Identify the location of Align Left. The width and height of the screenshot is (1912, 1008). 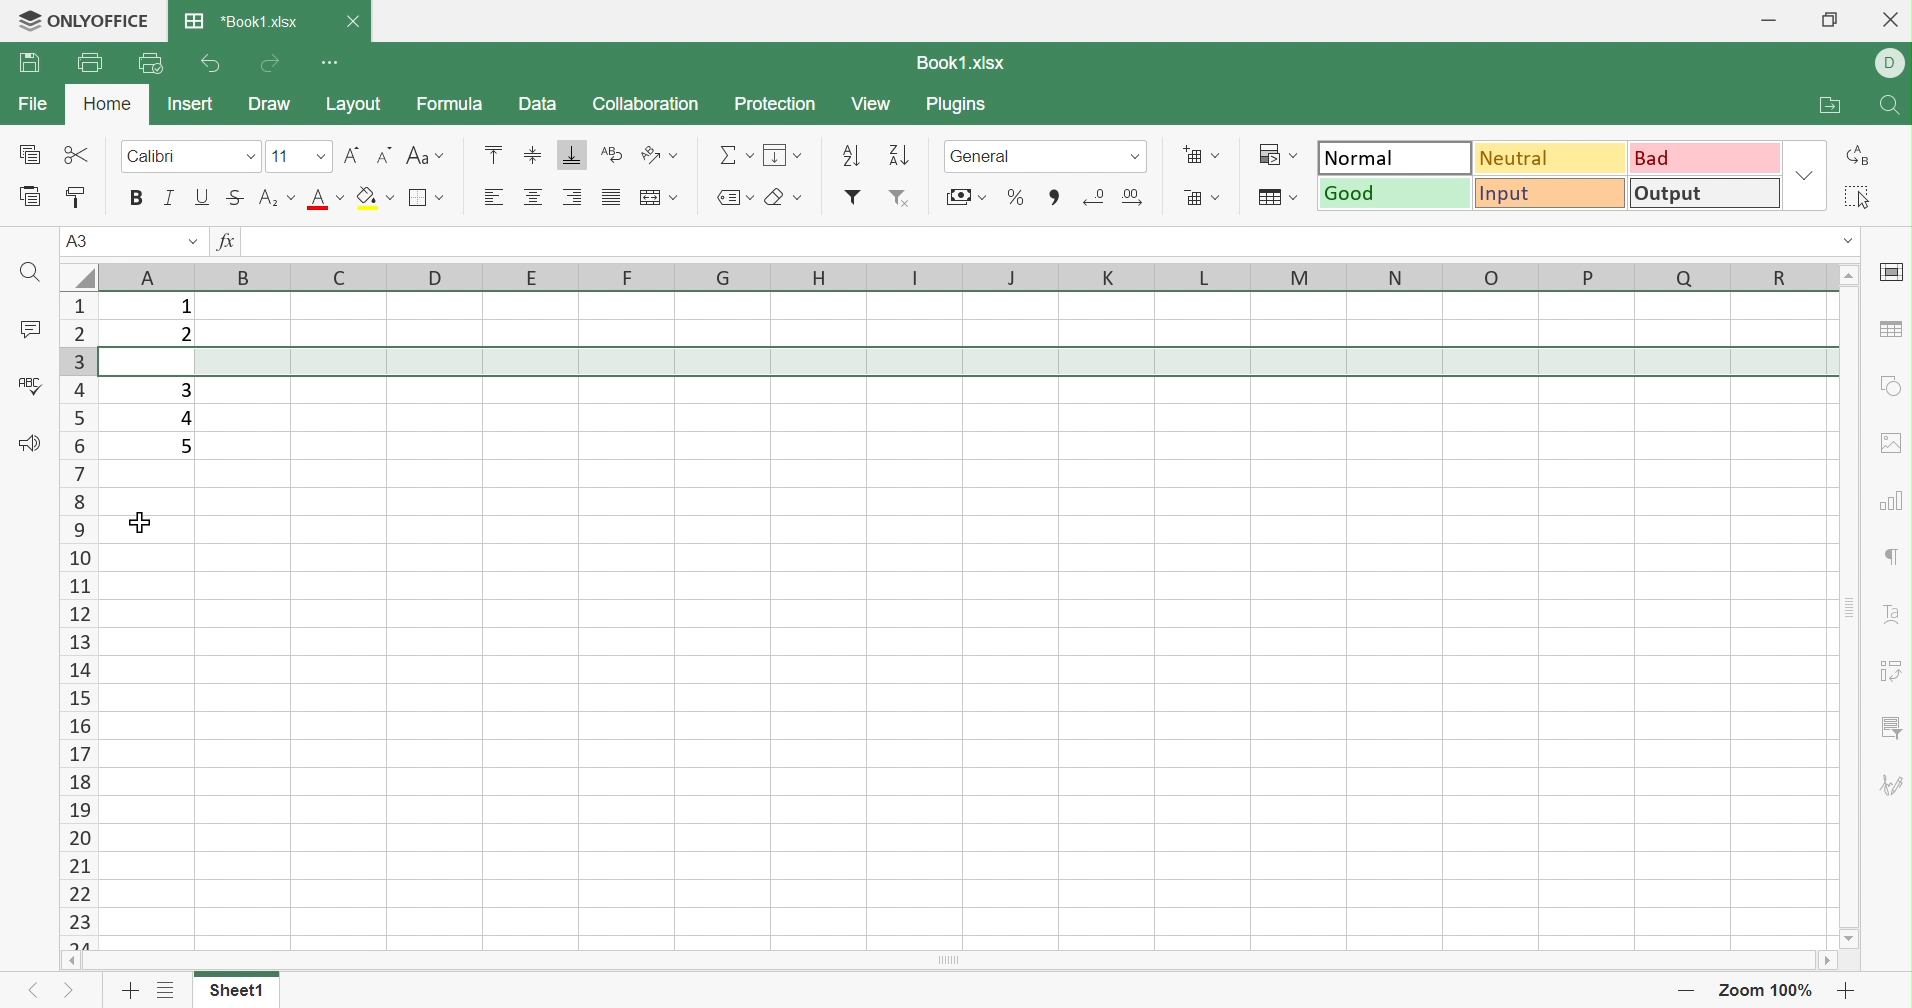
(494, 193).